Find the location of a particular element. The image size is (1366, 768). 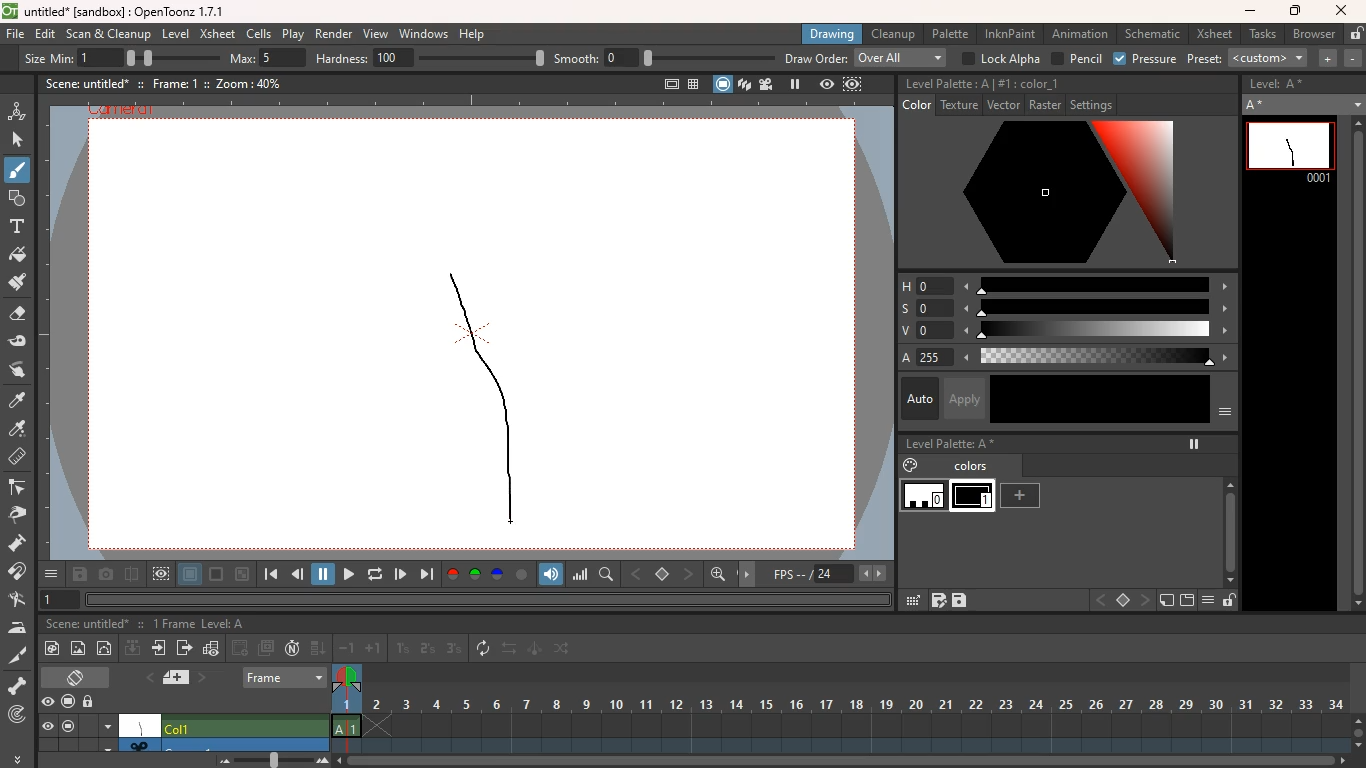

edit is located at coordinates (911, 600).